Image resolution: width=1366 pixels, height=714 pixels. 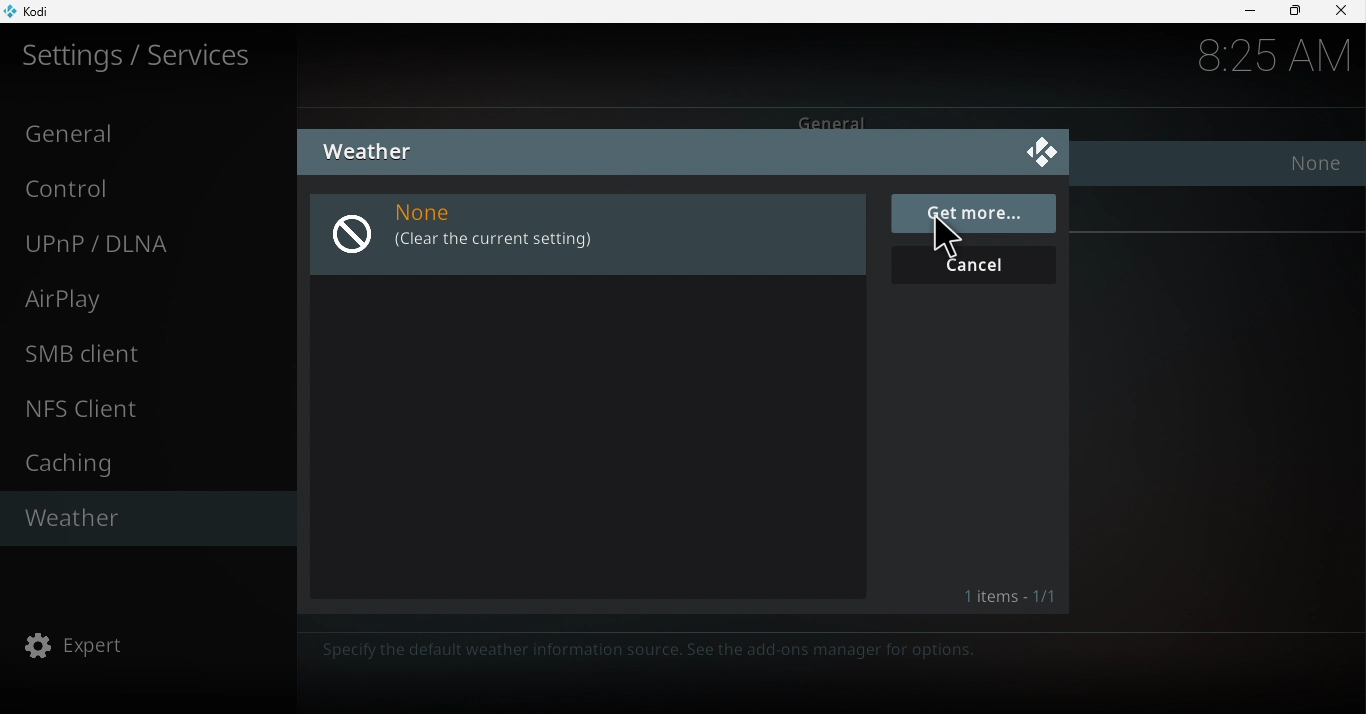 What do you see at coordinates (969, 213) in the screenshot?
I see `Get more...` at bounding box center [969, 213].